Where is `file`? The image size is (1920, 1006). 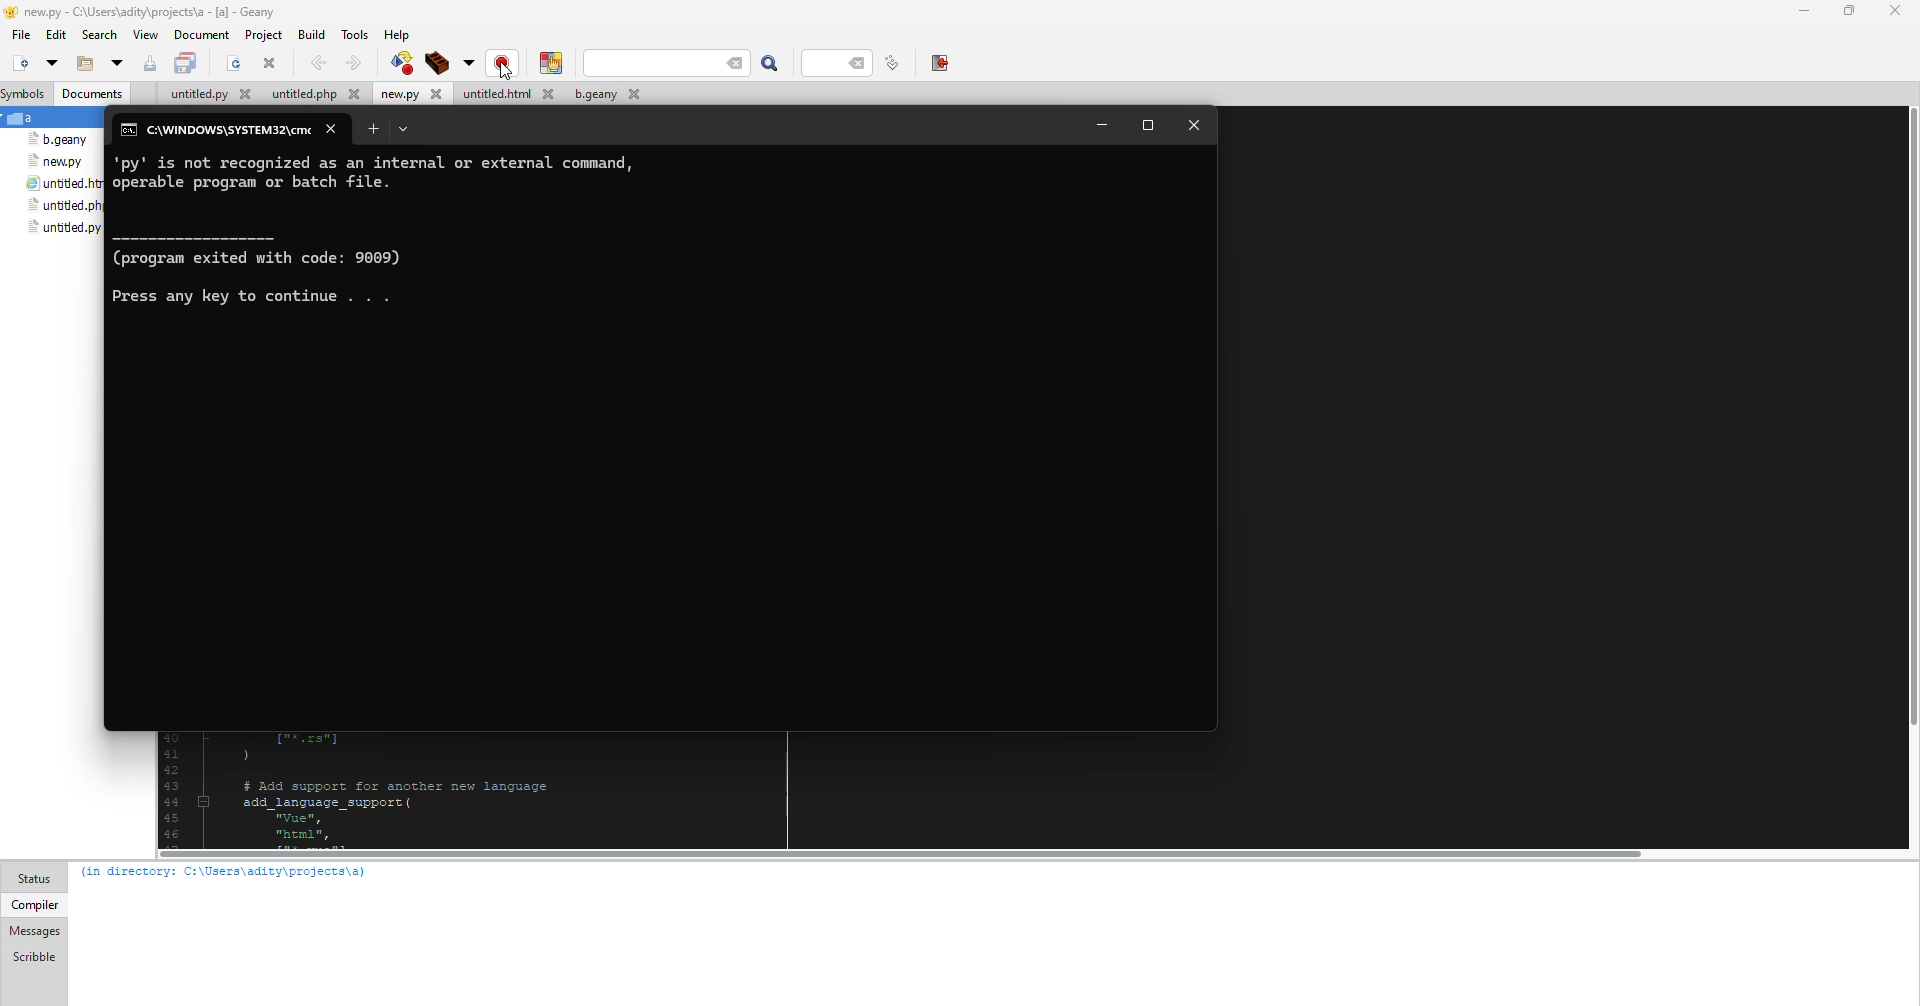 file is located at coordinates (506, 94).